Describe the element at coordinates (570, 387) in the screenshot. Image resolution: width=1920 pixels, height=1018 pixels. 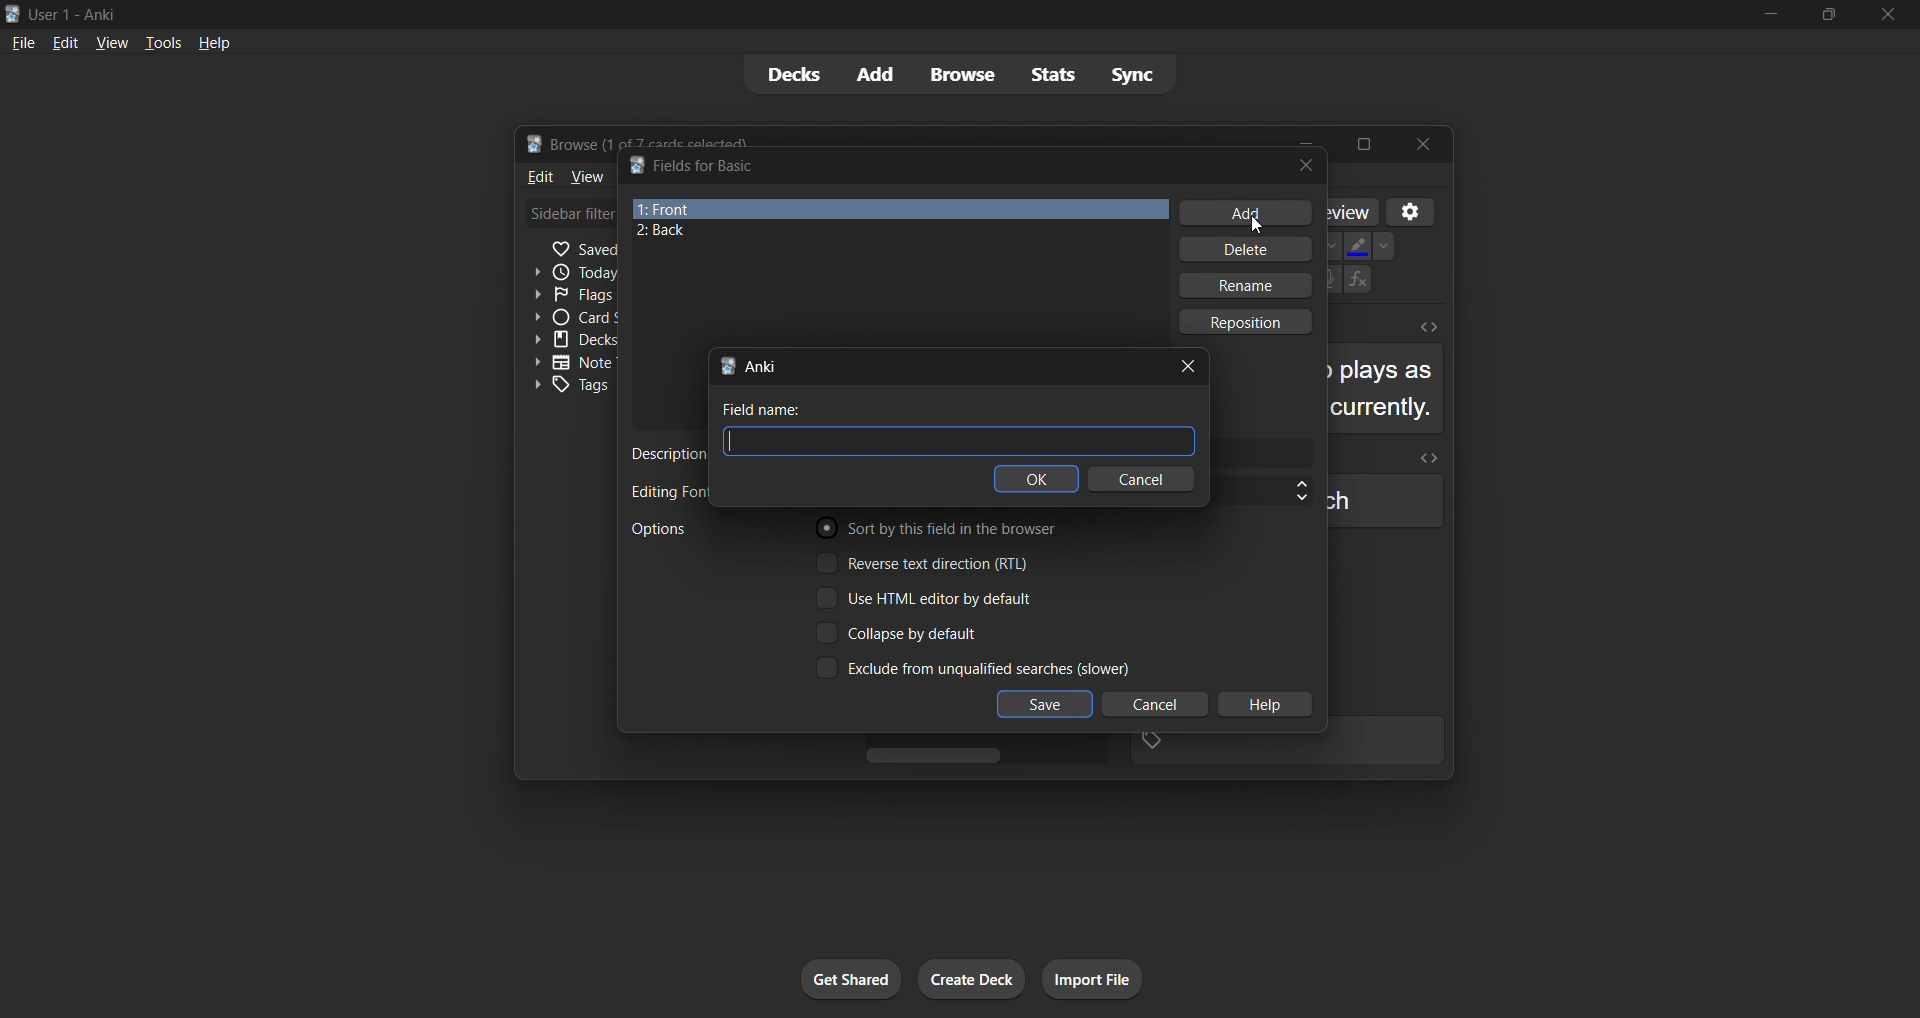
I see `Tags` at that location.